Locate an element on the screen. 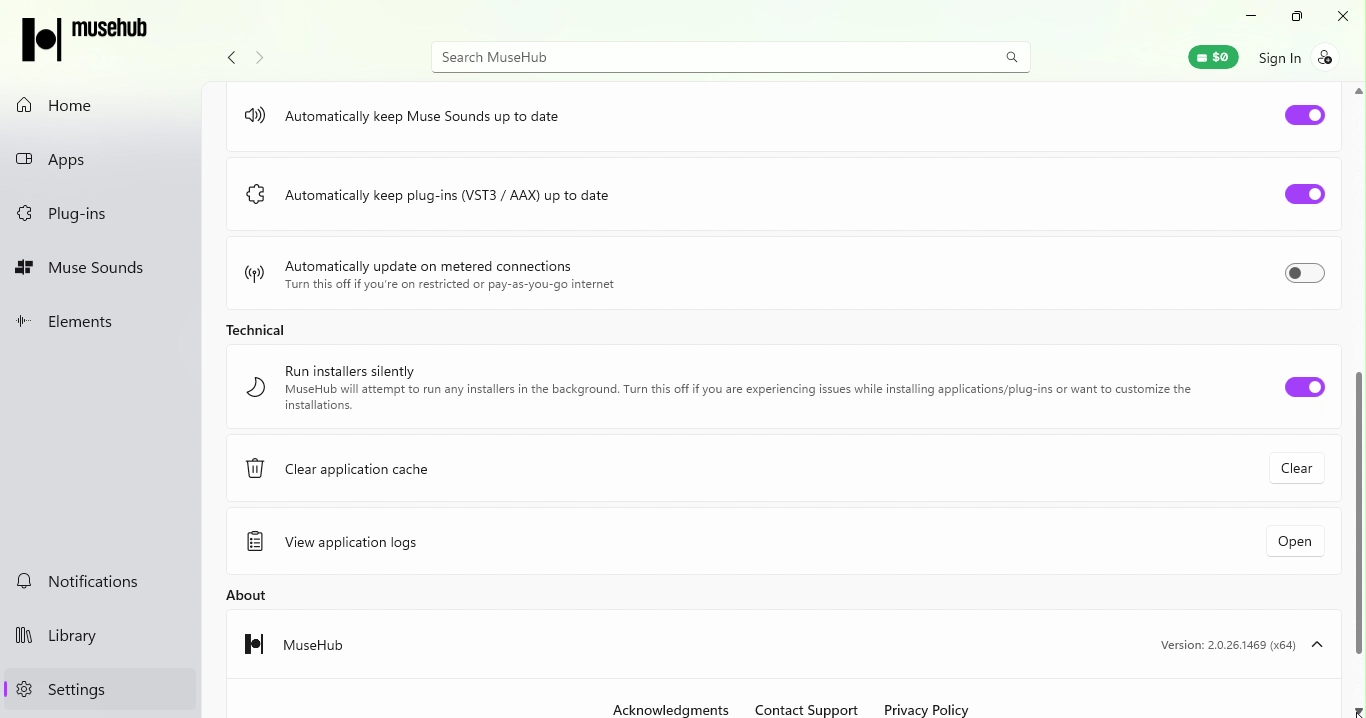  Navigate forward is located at coordinates (260, 57).